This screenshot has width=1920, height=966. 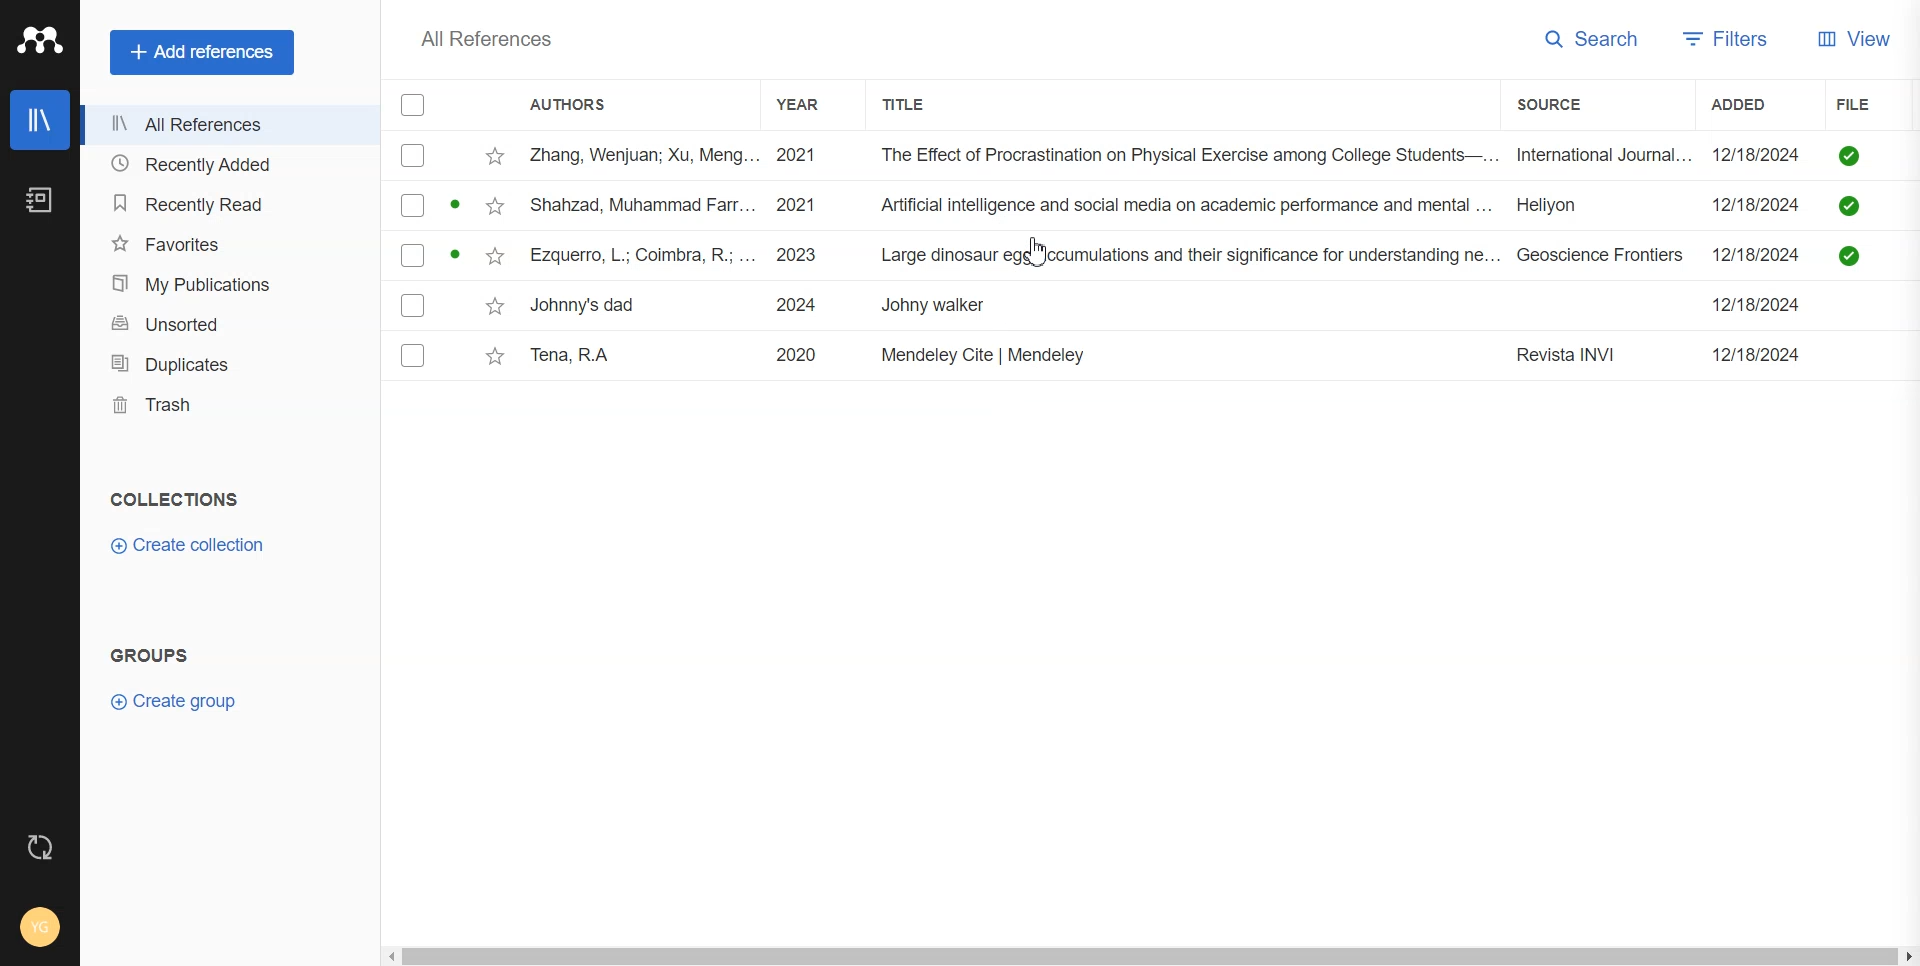 I want to click on Text, so click(x=492, y=39).